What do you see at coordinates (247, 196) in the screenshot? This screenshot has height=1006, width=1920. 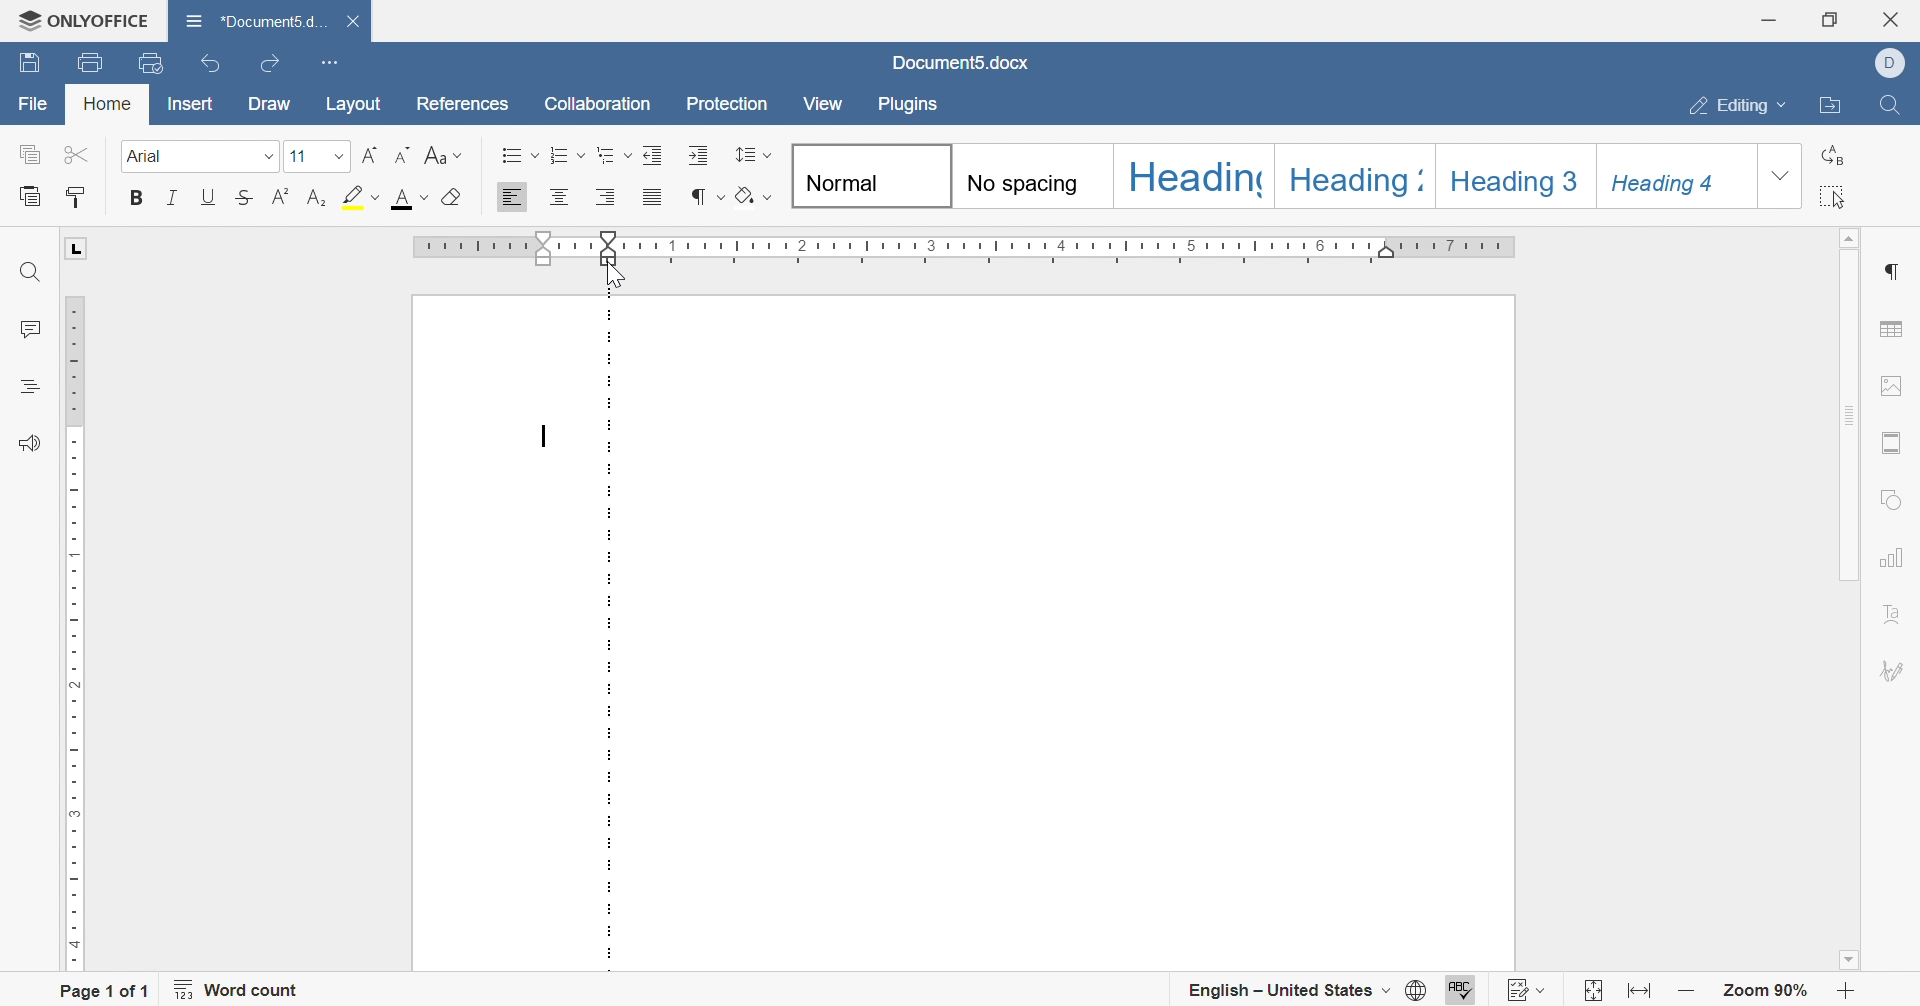 I see `strikethrough` at bounding box center [247, 196].